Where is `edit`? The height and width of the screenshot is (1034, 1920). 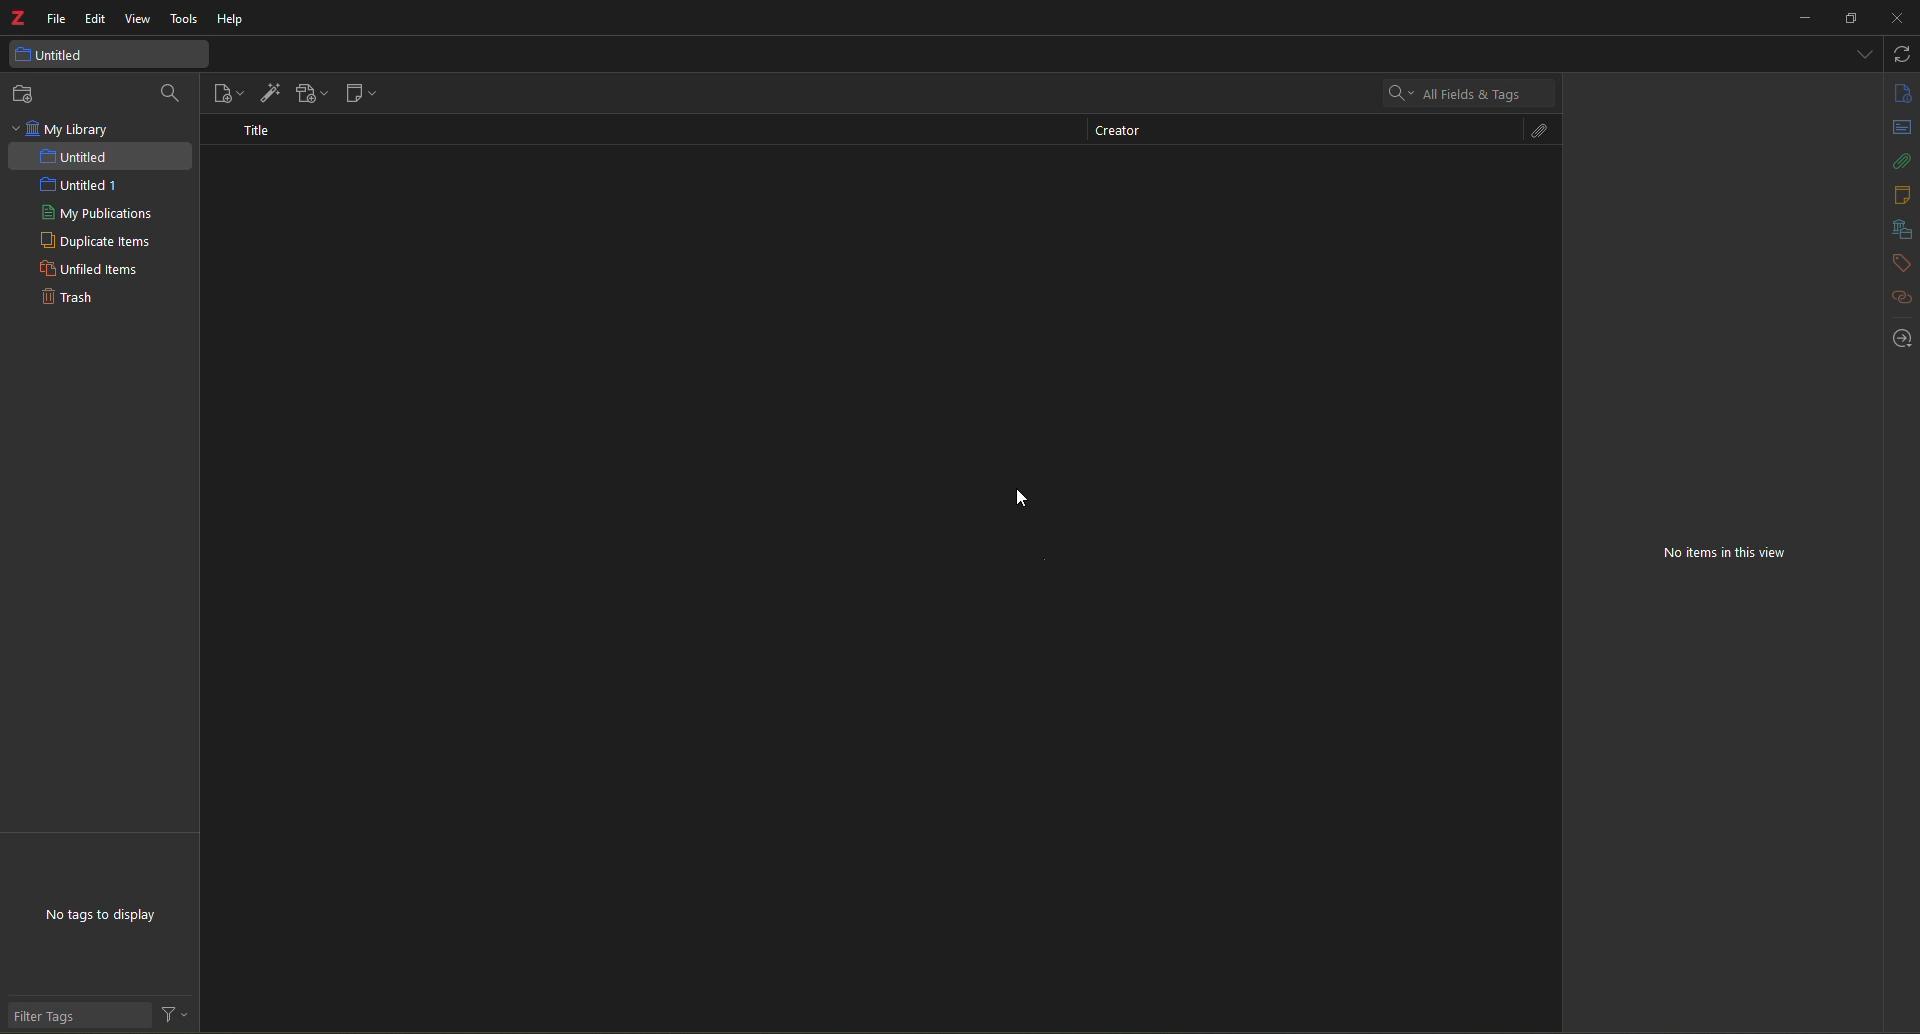
edit is located at coordinates (96, 19).